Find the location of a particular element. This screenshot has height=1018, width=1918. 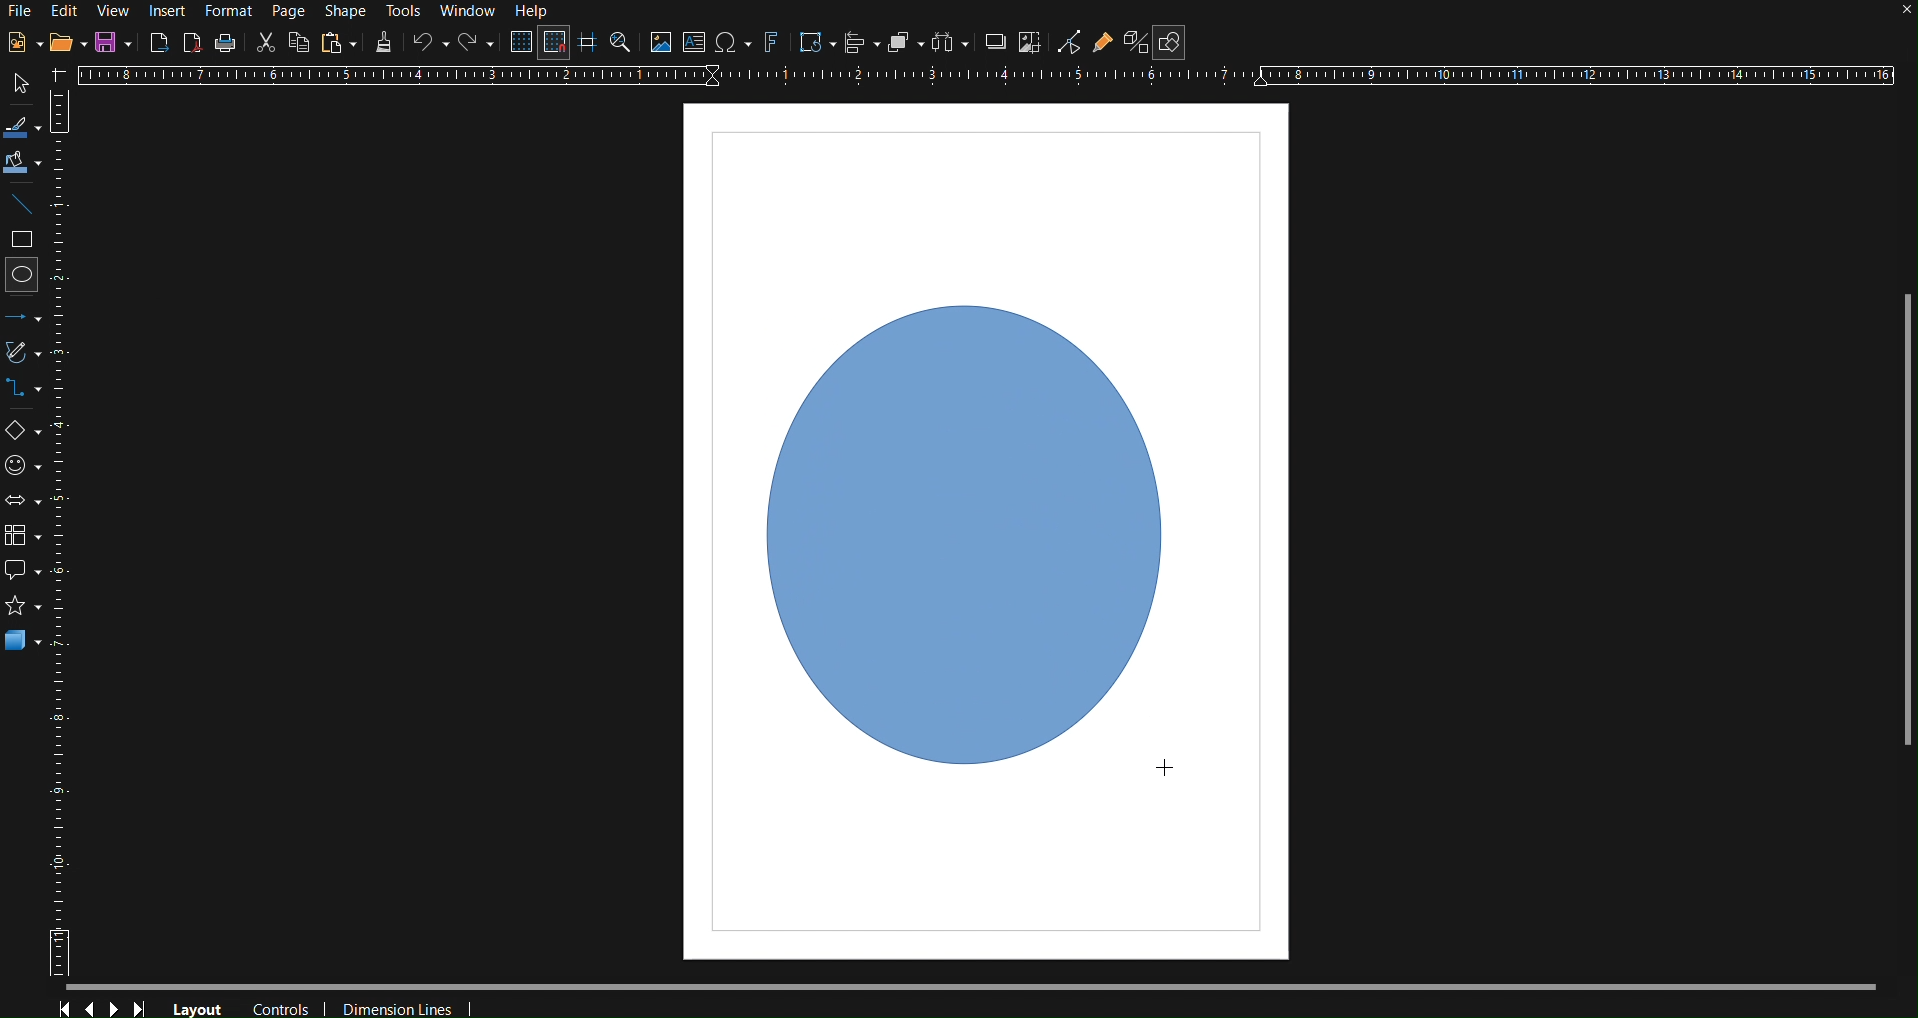

Insert is located at coordinates (170, 11).